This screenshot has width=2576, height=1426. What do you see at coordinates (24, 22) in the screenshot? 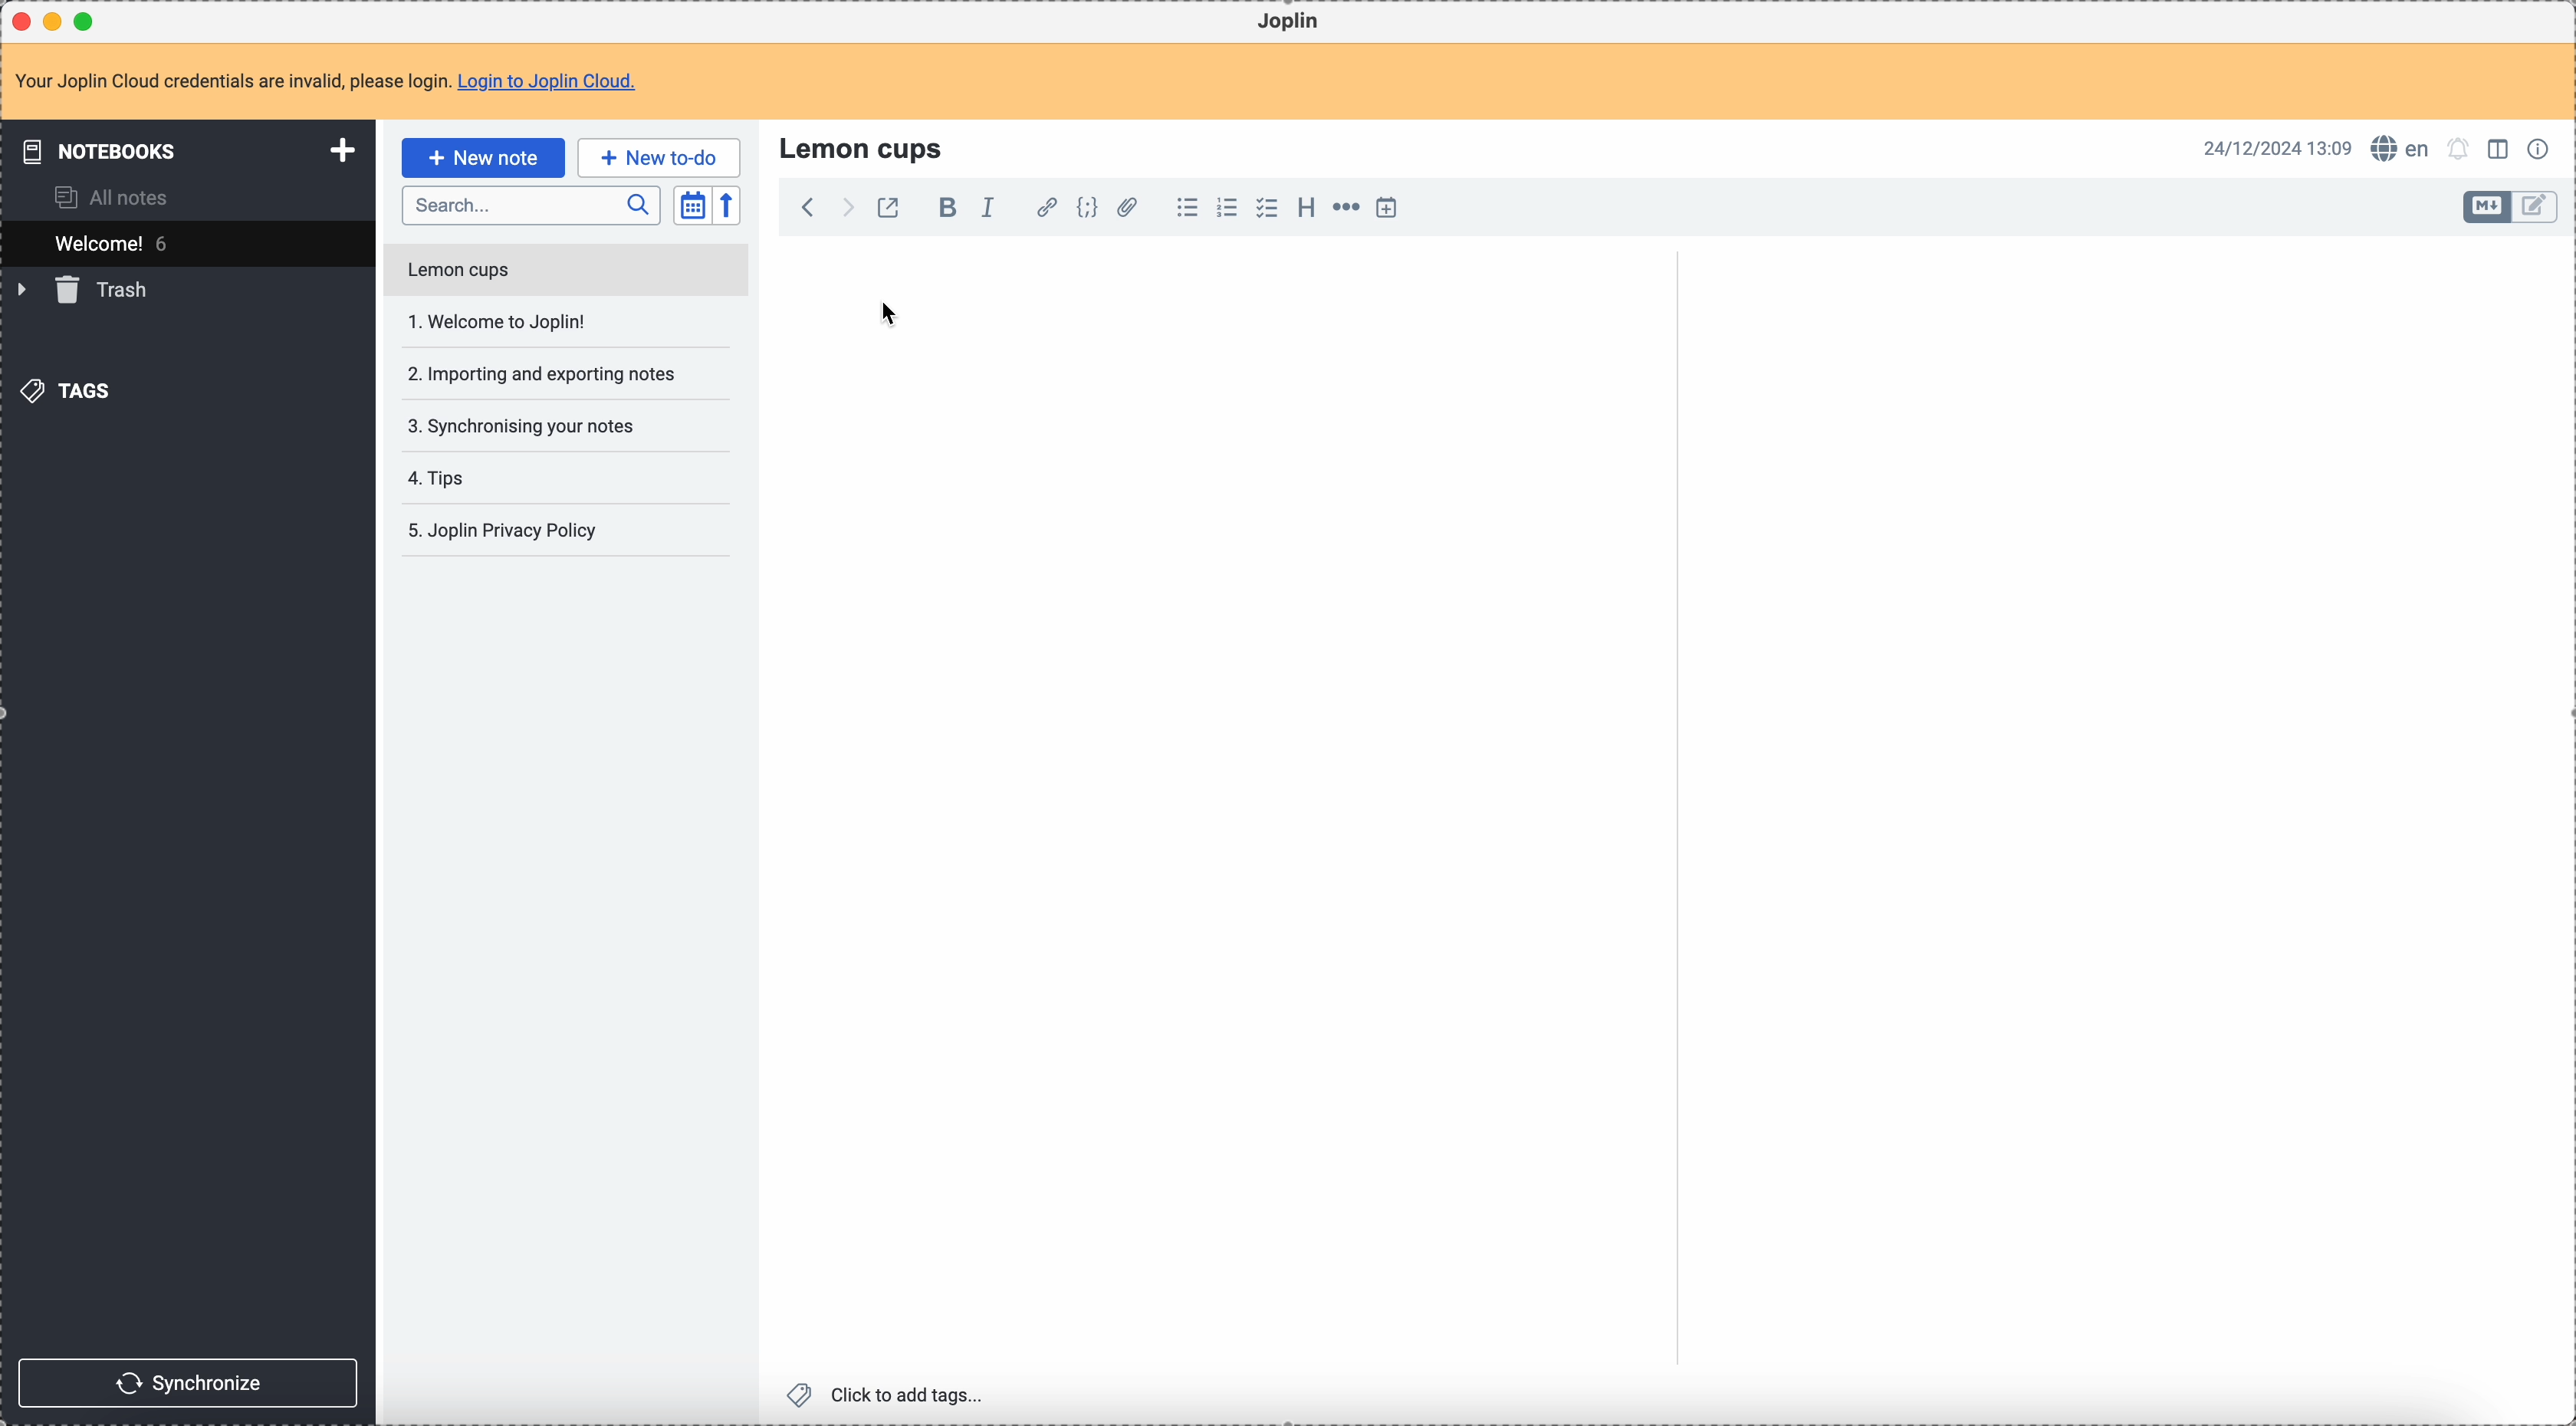
I see `close` at bounding box center [24, 22].